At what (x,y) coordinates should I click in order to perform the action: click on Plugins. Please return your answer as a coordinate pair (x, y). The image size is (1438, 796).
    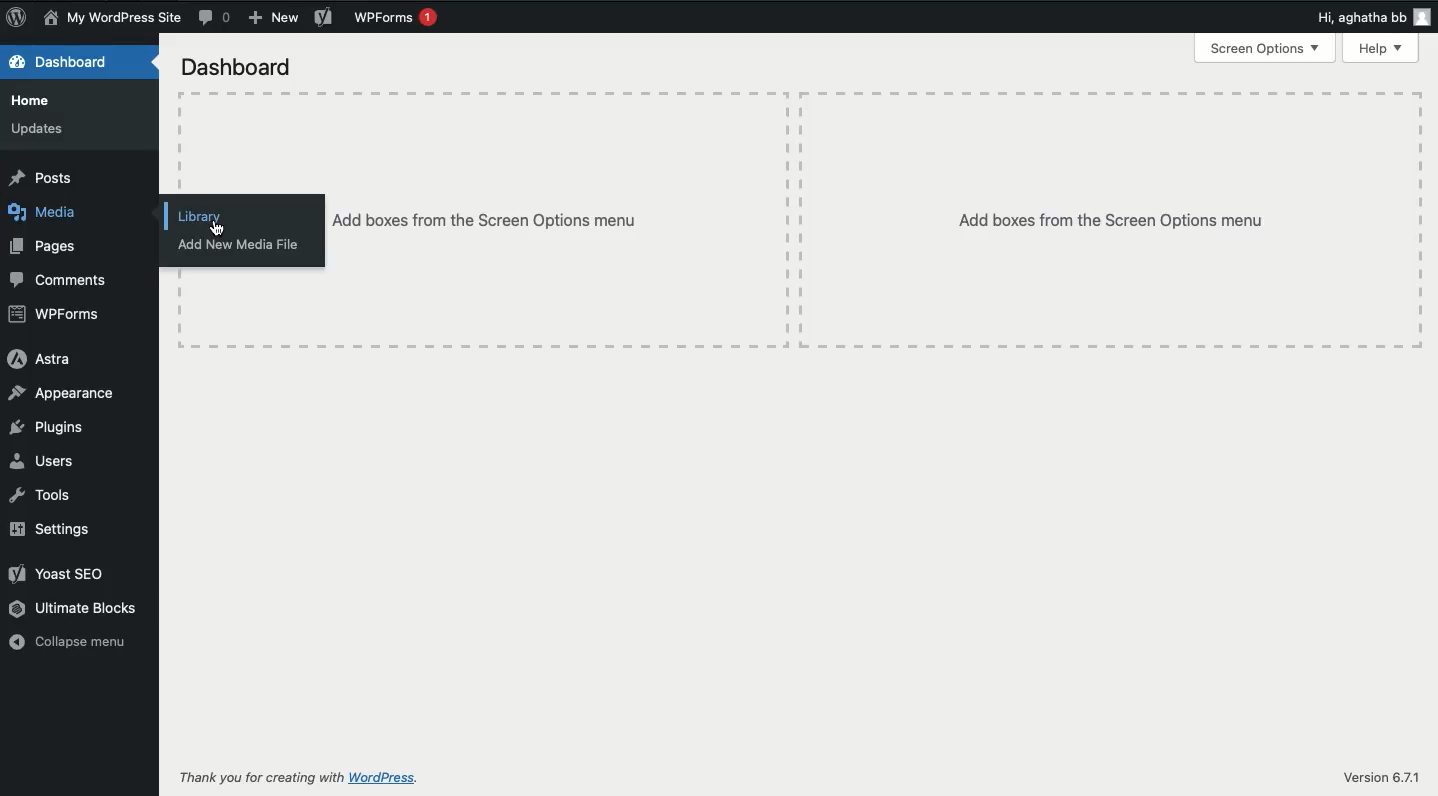
    Looking at the image, I should click on (48, 427).